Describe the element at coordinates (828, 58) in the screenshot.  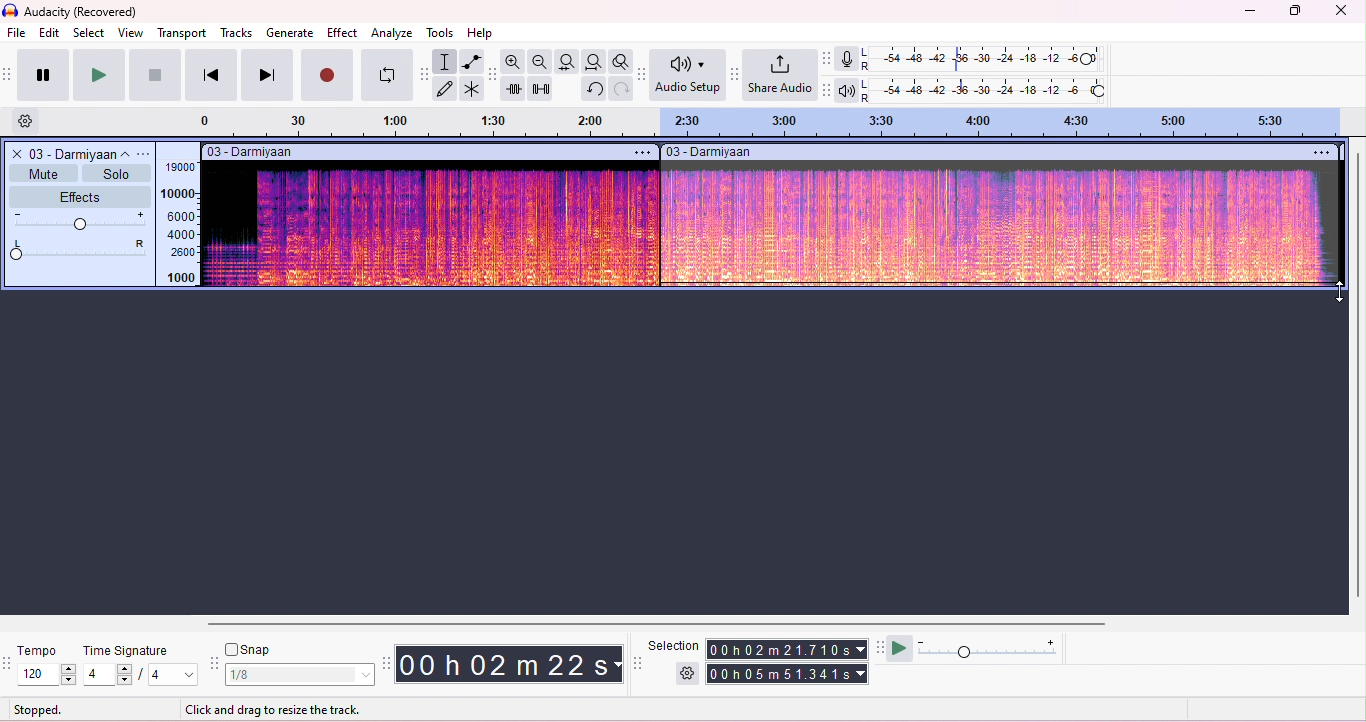
I see `recording meter tool bar` at that location.